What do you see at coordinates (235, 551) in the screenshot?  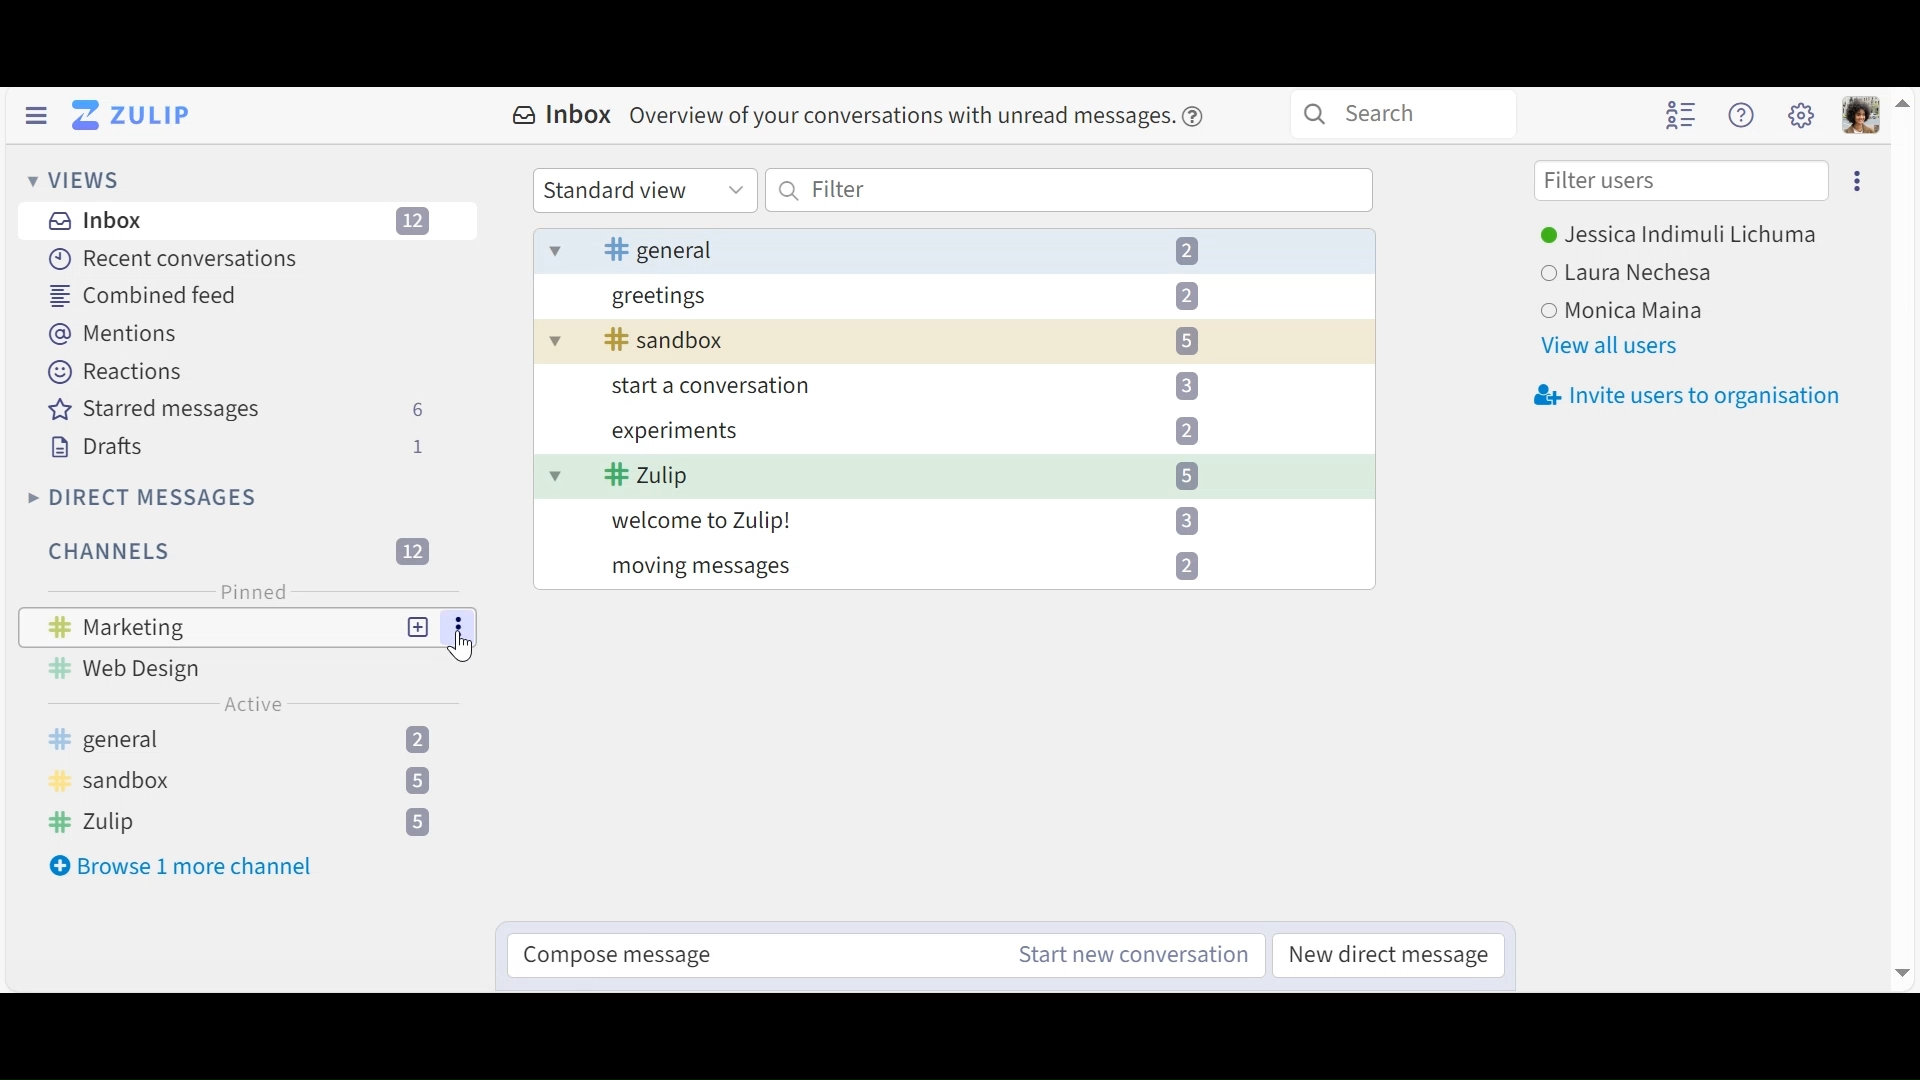 I see `Filter Channels` at bounding box center [235, 551].